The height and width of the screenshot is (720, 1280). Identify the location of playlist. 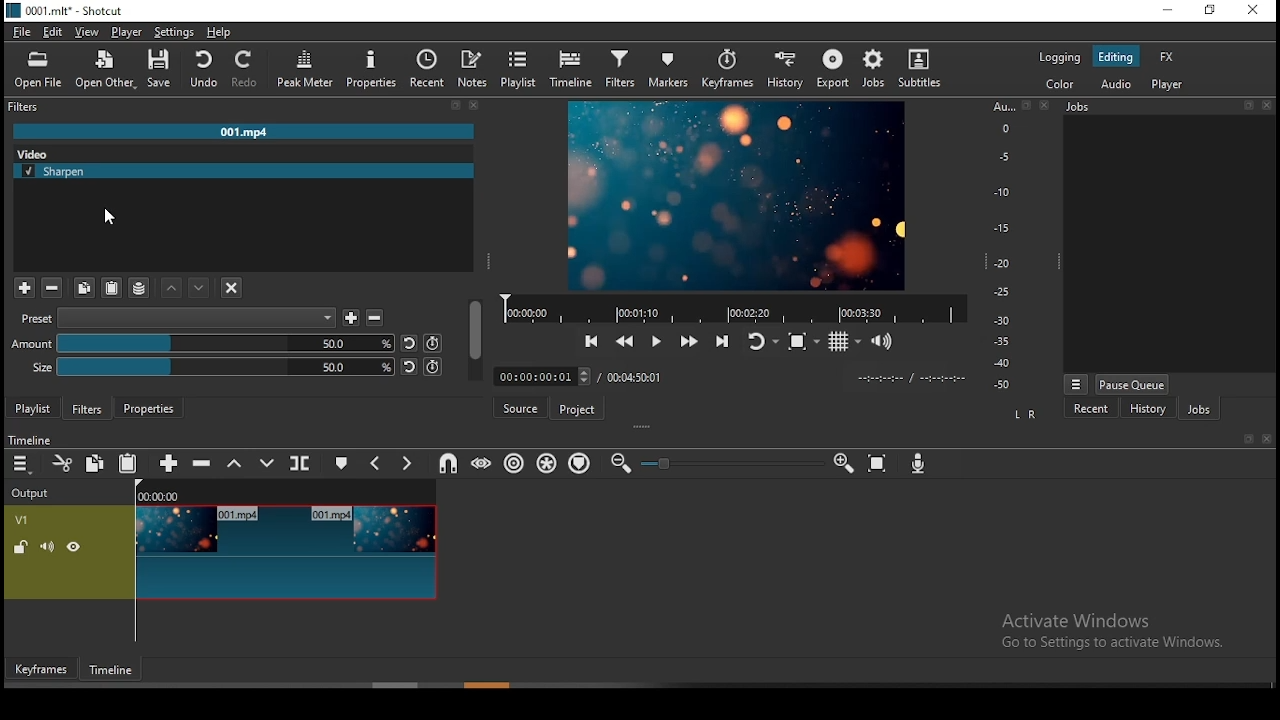
(522, 71).